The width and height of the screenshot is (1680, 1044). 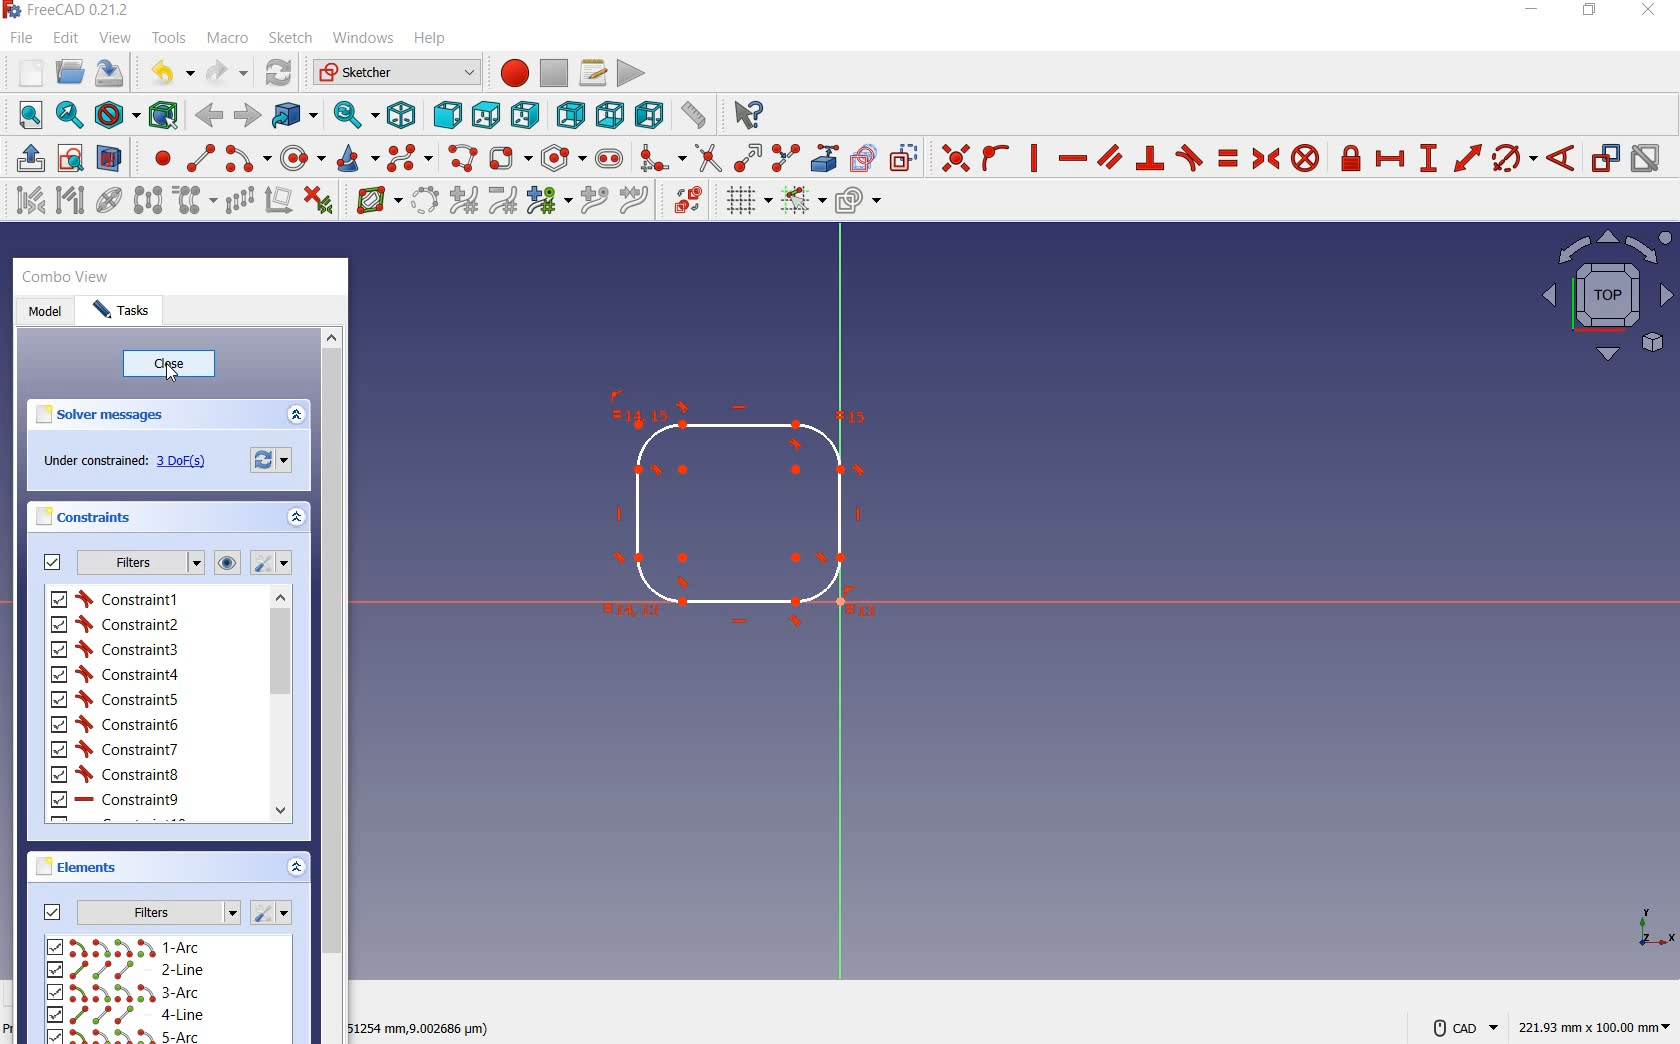 What do you see at coordinates (248, 160) in the screenshot?
I see `create arc` at bounding box center [248, 160].